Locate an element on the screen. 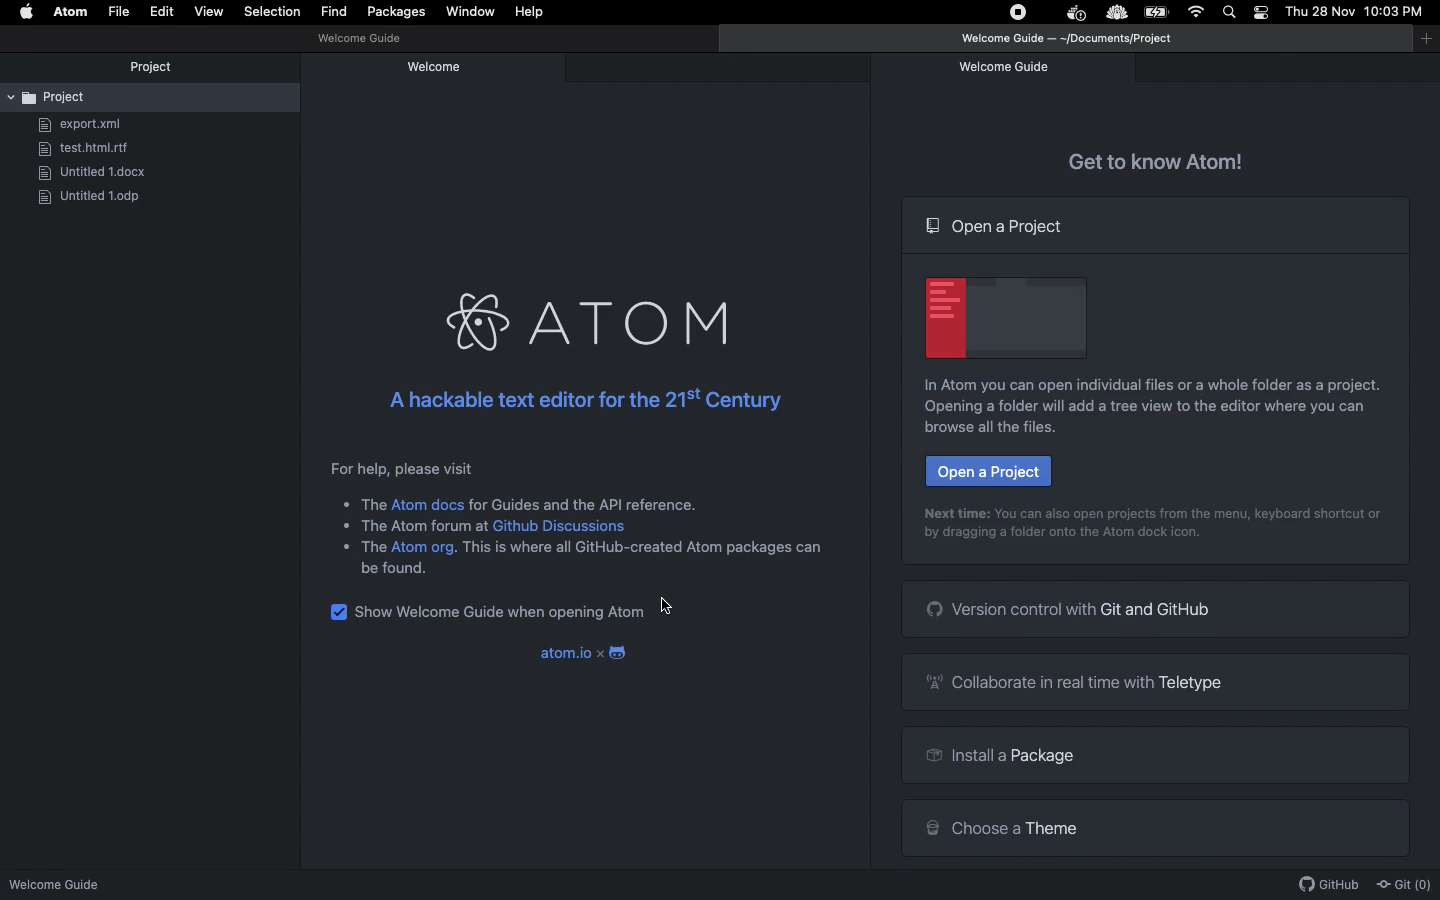 The image size is (1440, 900). Open a project is located at coordinates (986, 473).